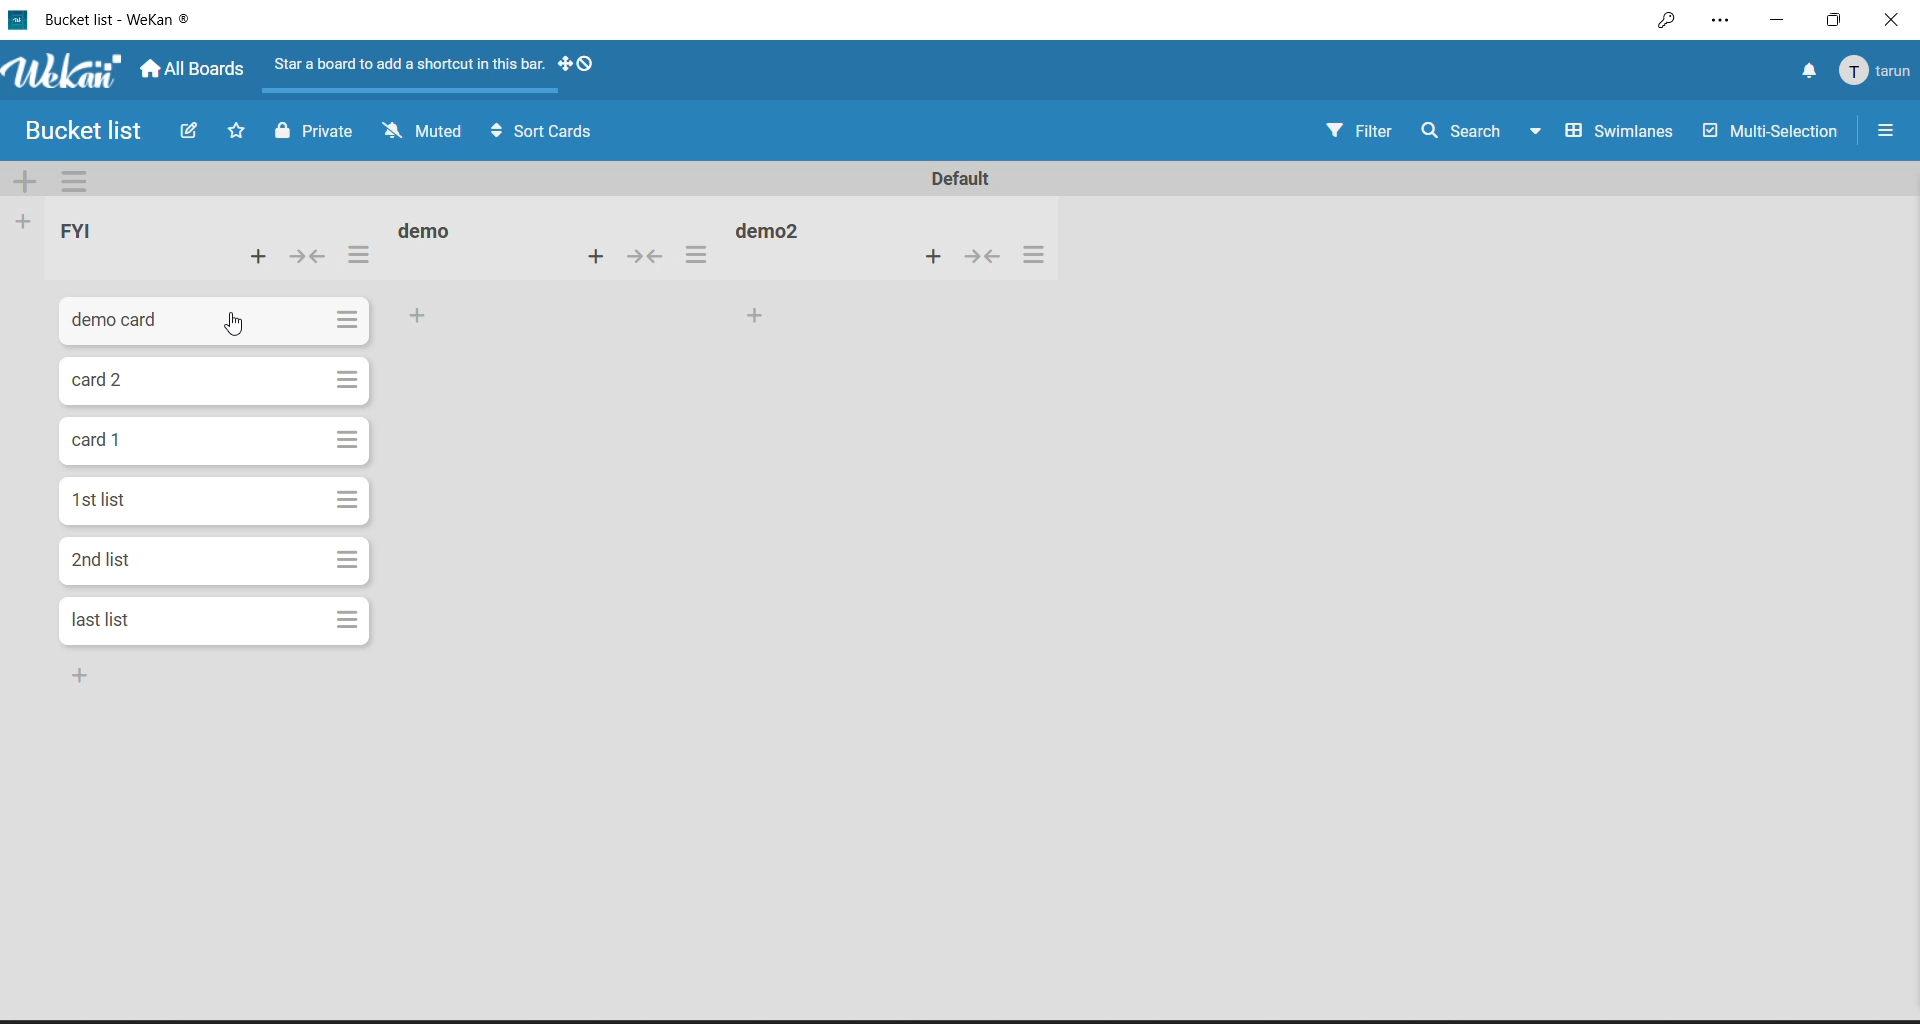 The image size is (1920, 1024). Describe the element at coordinates (1358, 130) in the screenshot. I see `filter` at that location.